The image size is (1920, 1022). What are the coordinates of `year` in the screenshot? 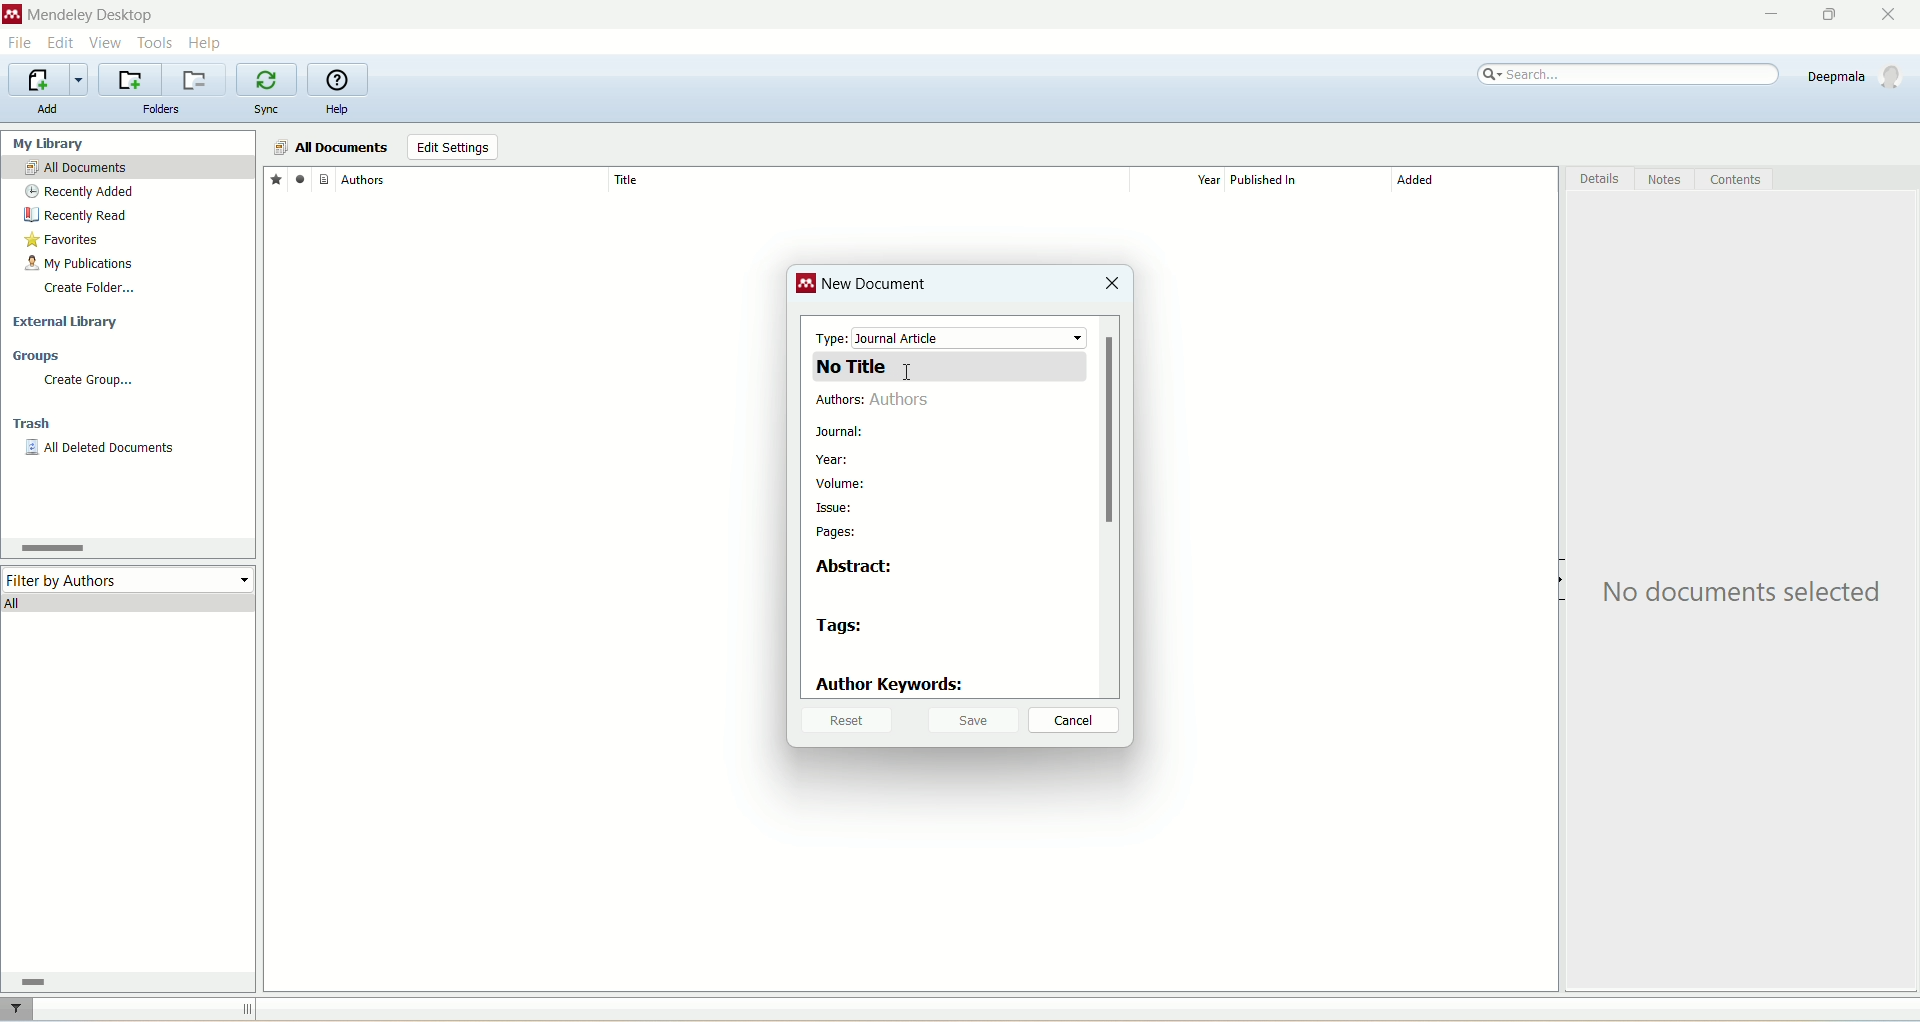 It's located at (1184, 180).